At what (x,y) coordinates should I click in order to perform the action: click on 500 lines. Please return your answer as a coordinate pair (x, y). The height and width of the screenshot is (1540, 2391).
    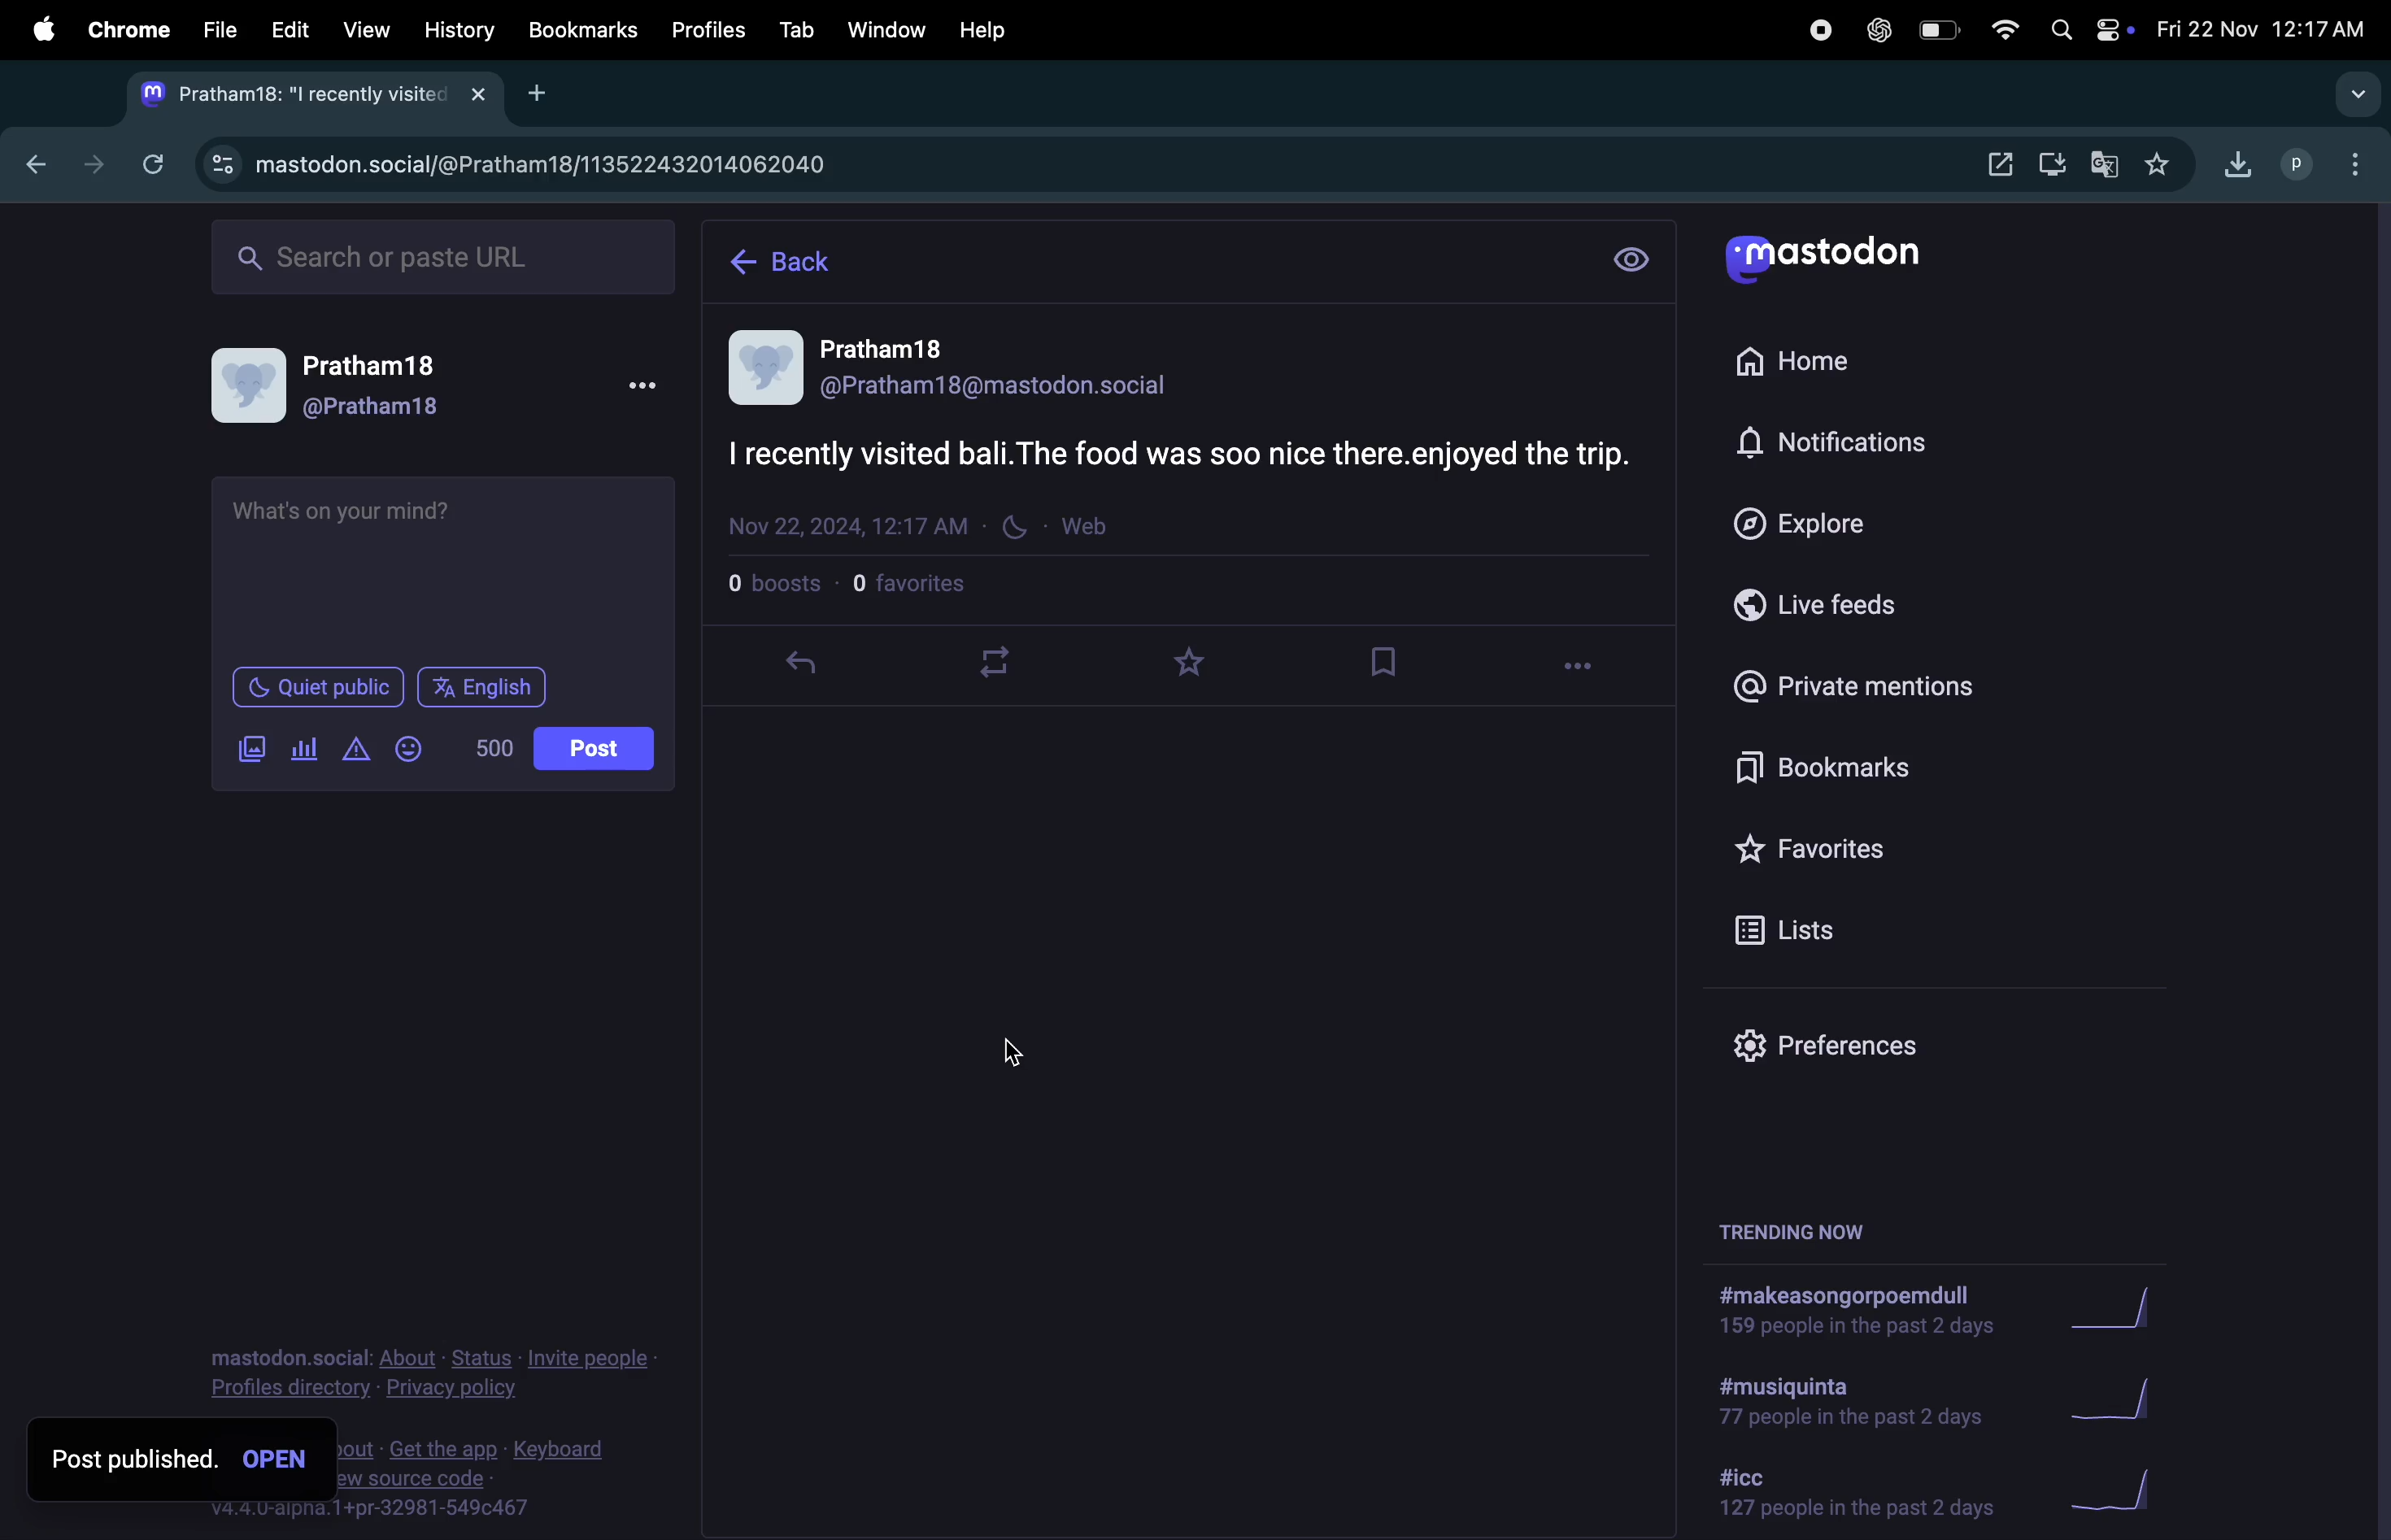
    Looking at the image, I should click on (488, 747).